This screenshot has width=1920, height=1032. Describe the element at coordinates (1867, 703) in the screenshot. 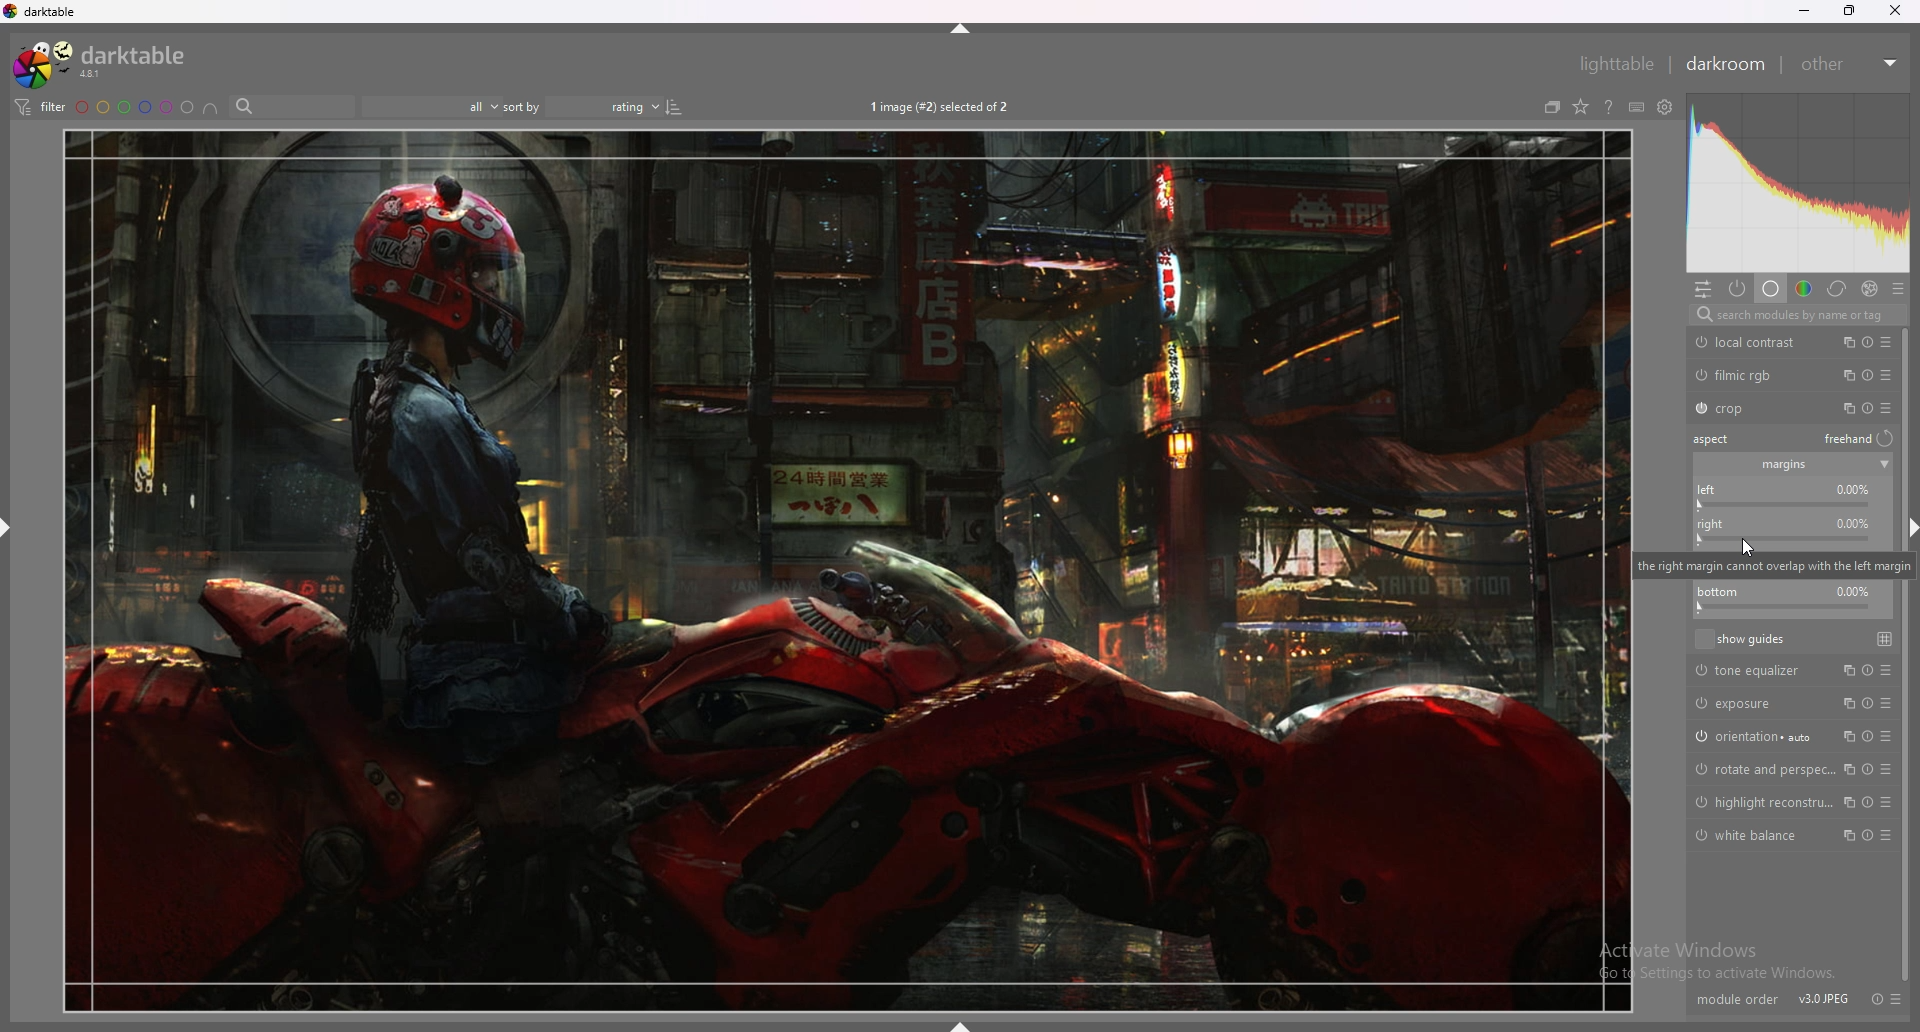

I see `reset` at that location.